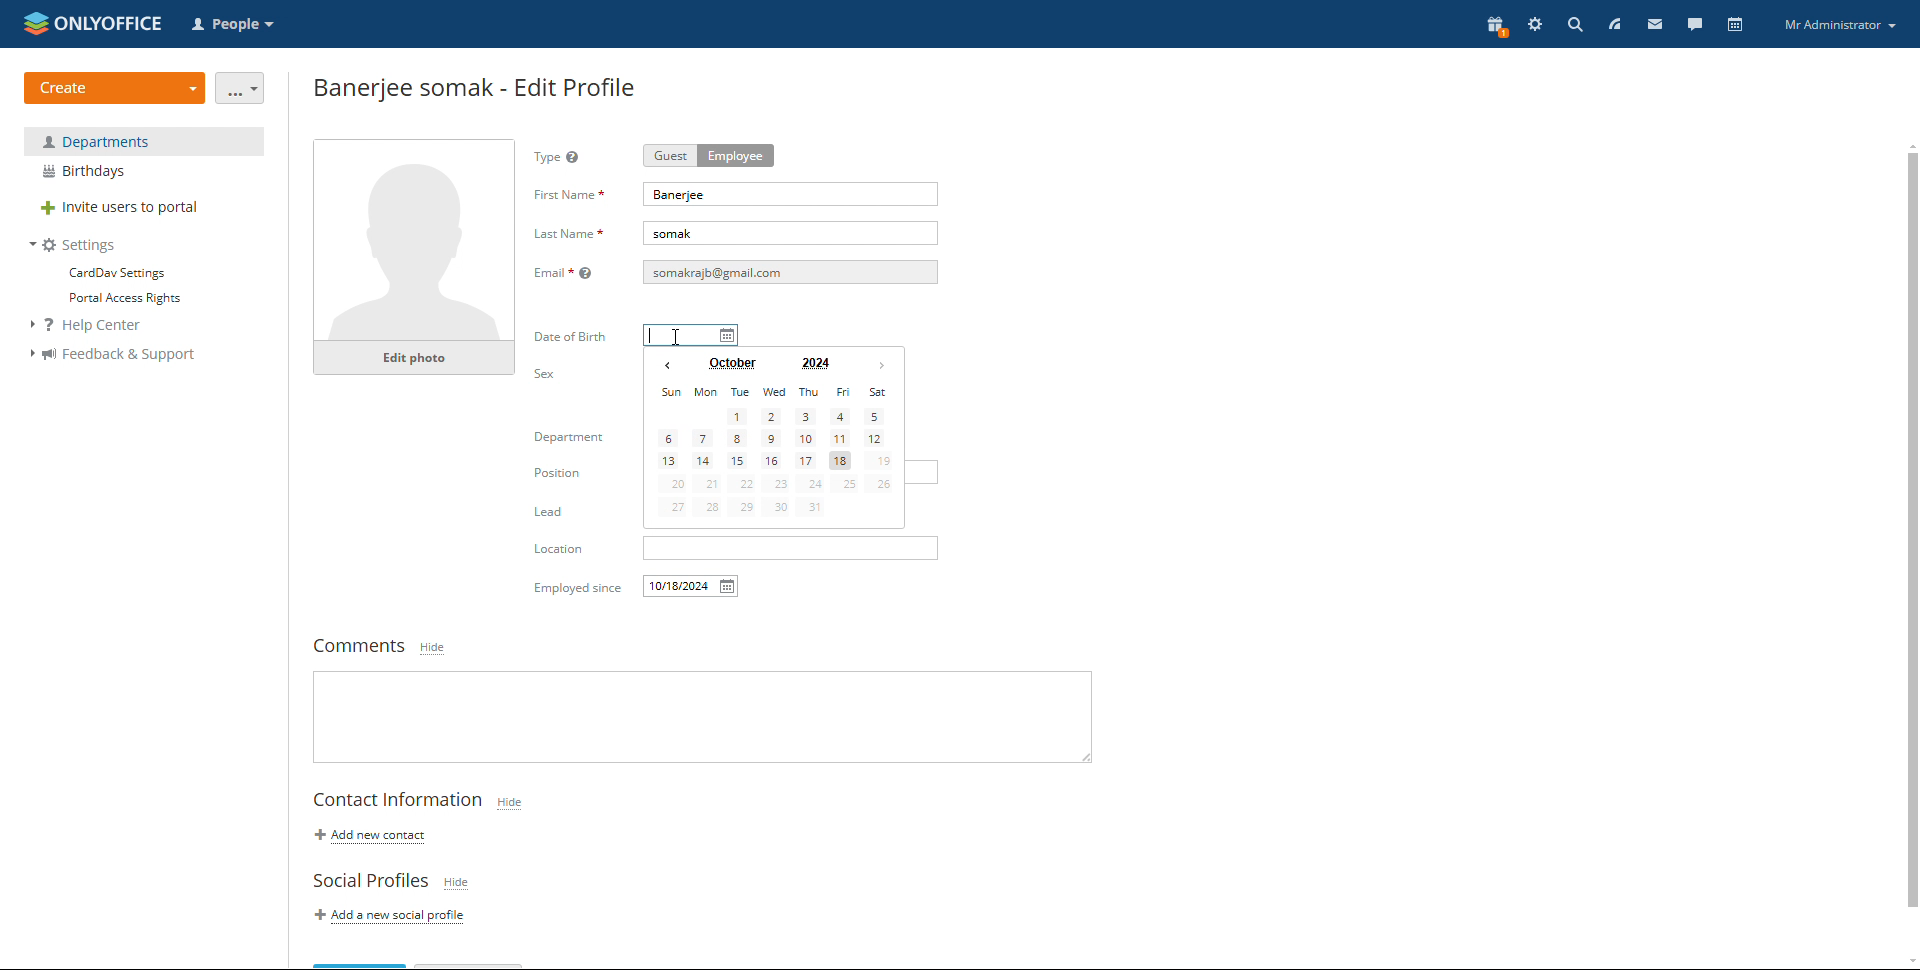 This screenshot has width=1920, height=970. What do you see at coordinates (669, 156) in the screenshot?
I see `guest` at bounding box center [669, 156].